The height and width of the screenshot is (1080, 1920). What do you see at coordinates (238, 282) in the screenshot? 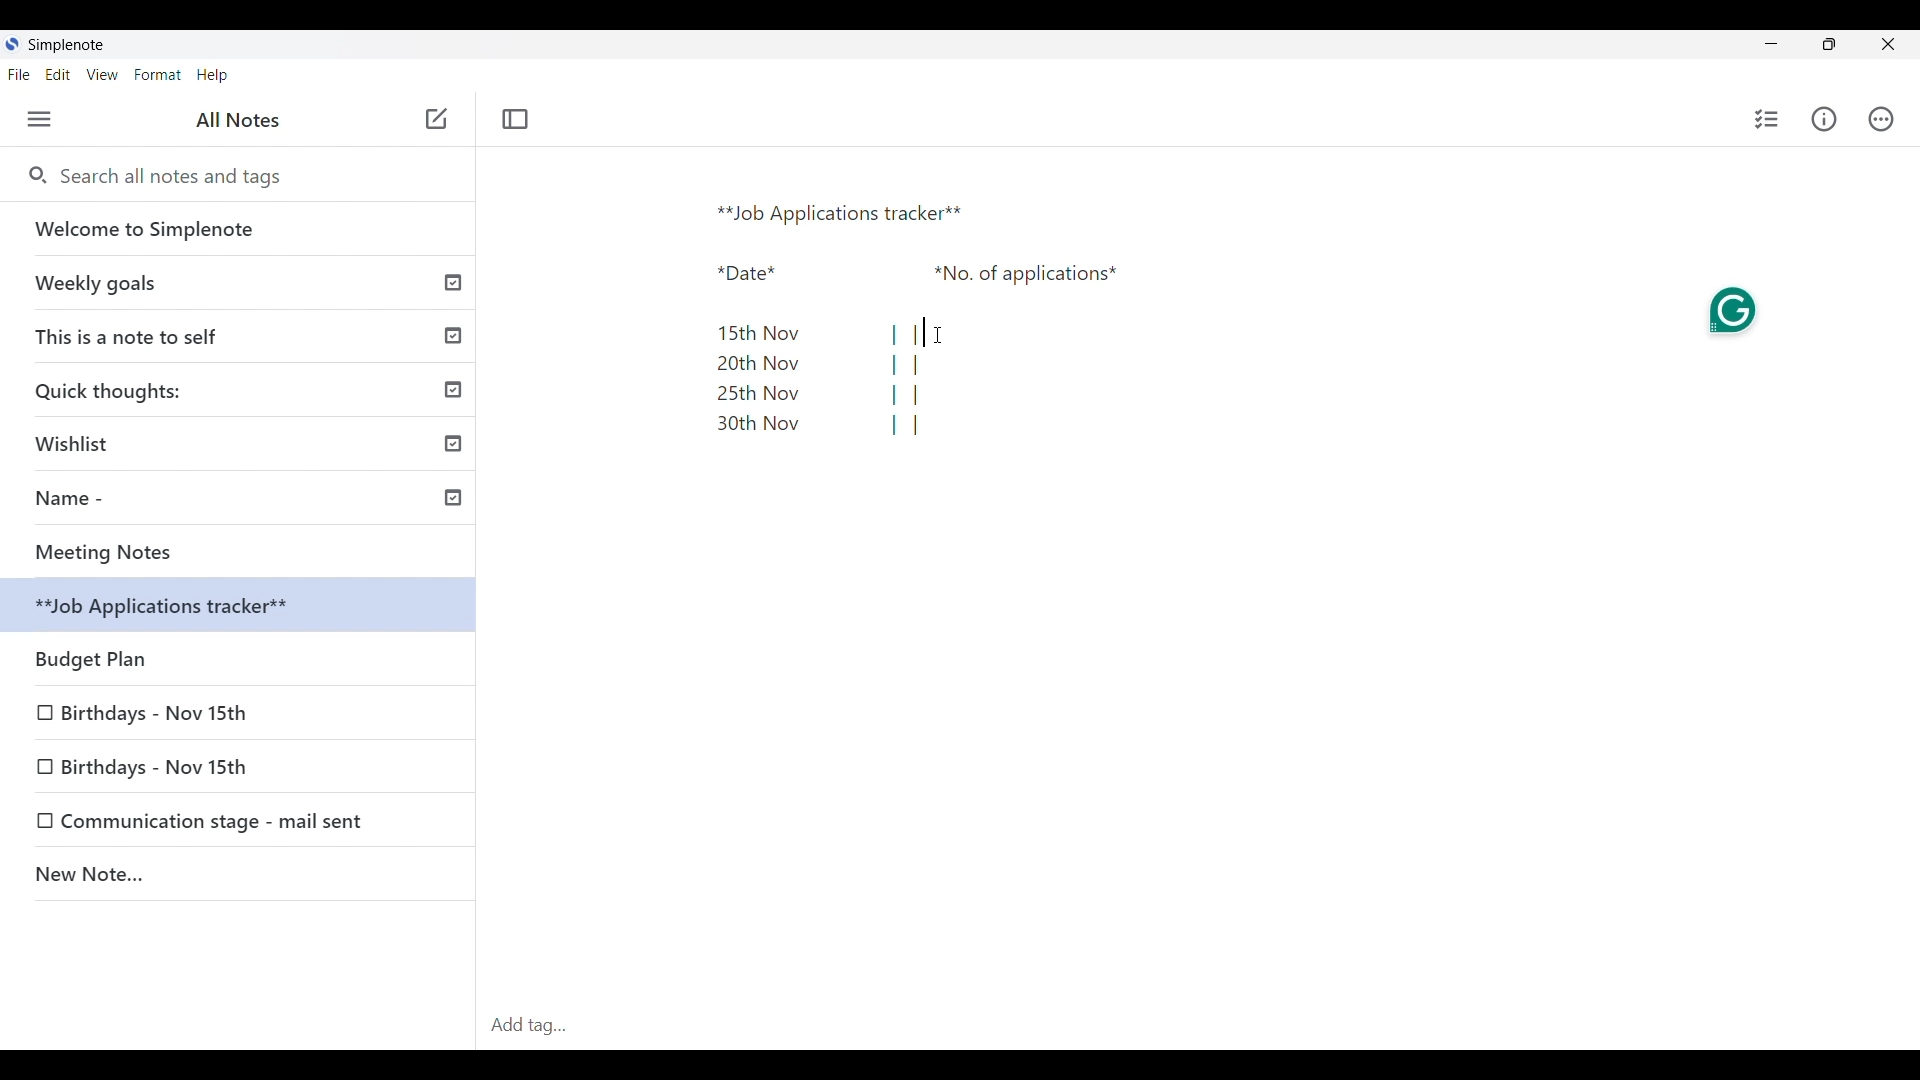
I see `Weekly goals` at bounding box center [238, 282].